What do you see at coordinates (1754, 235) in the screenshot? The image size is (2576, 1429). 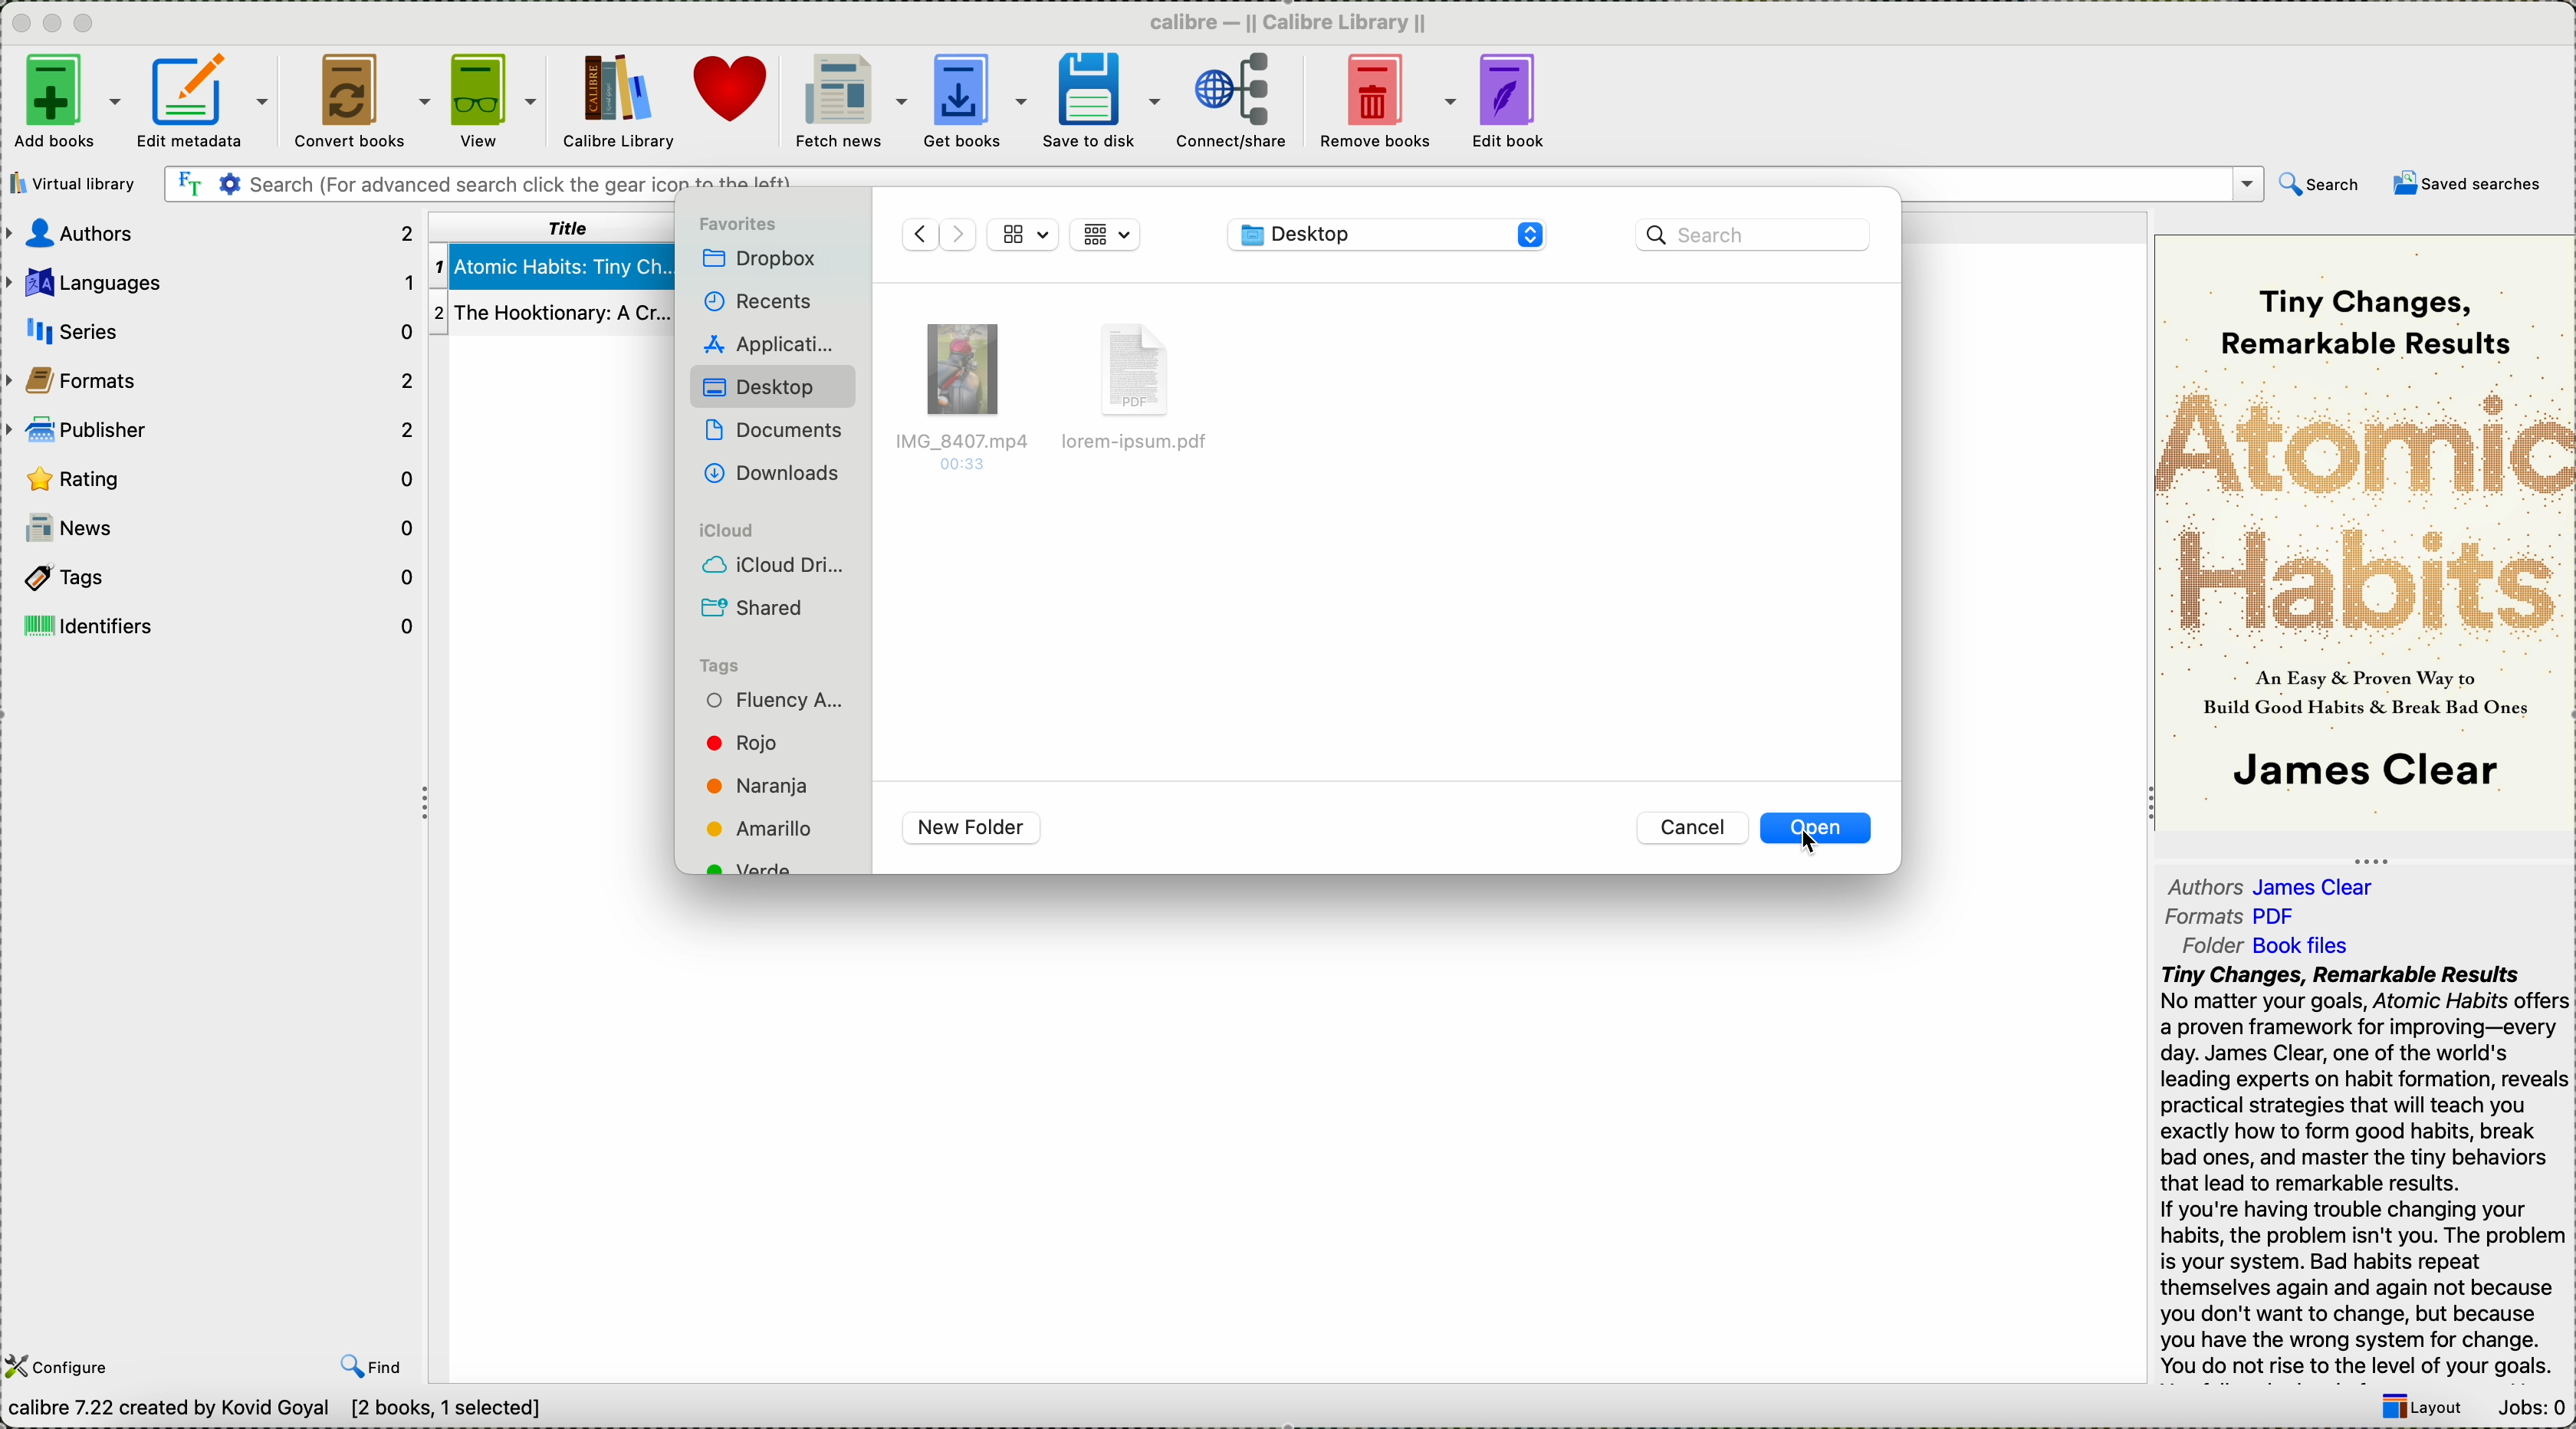 I see `search bar` at bounding box center [1754, 235].